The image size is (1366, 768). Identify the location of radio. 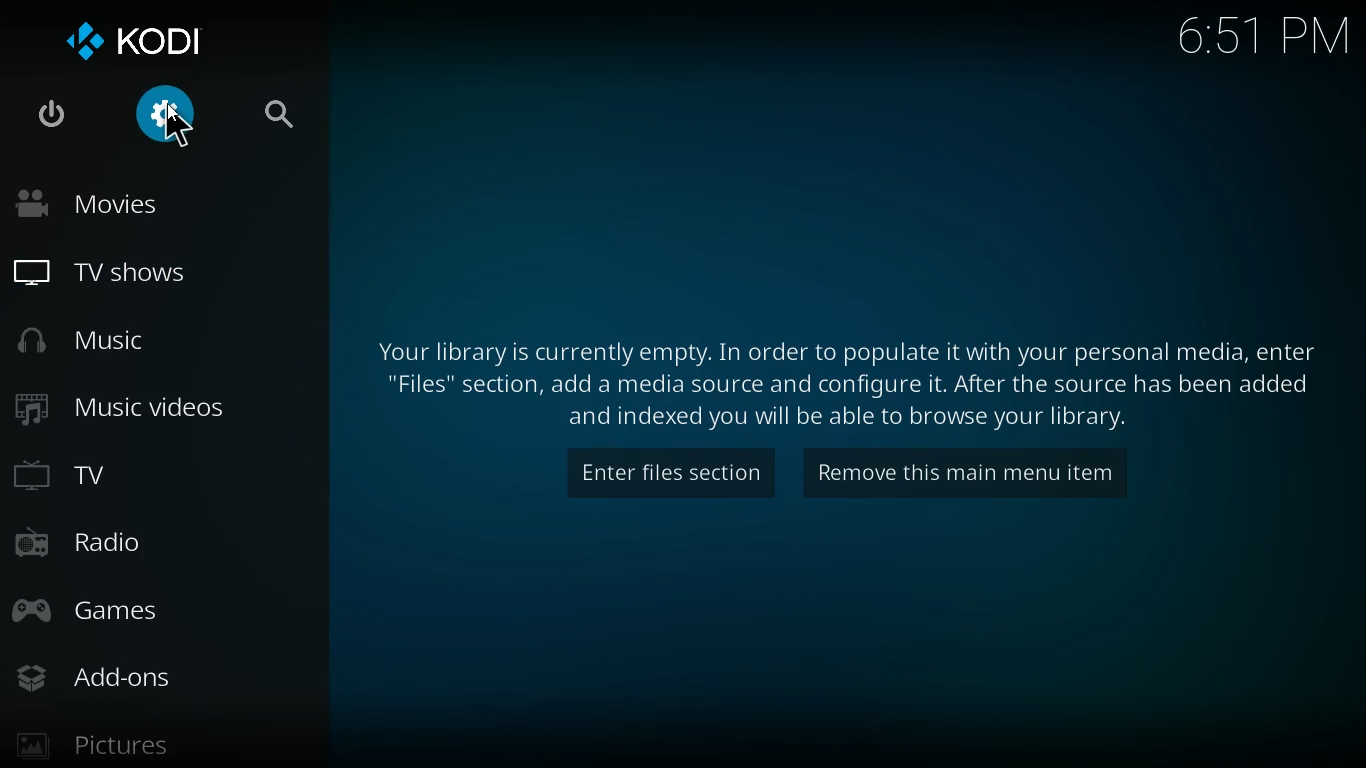
(138, 547).